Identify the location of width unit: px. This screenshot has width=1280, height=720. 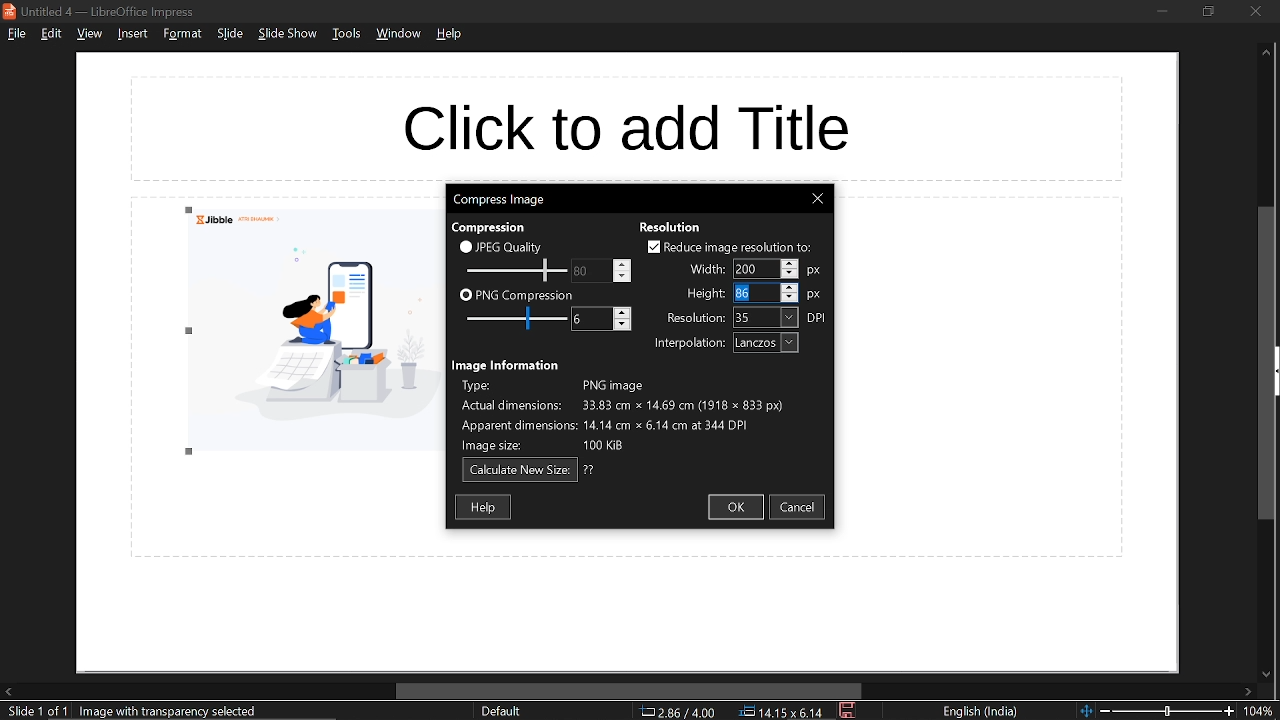
(815, 271).